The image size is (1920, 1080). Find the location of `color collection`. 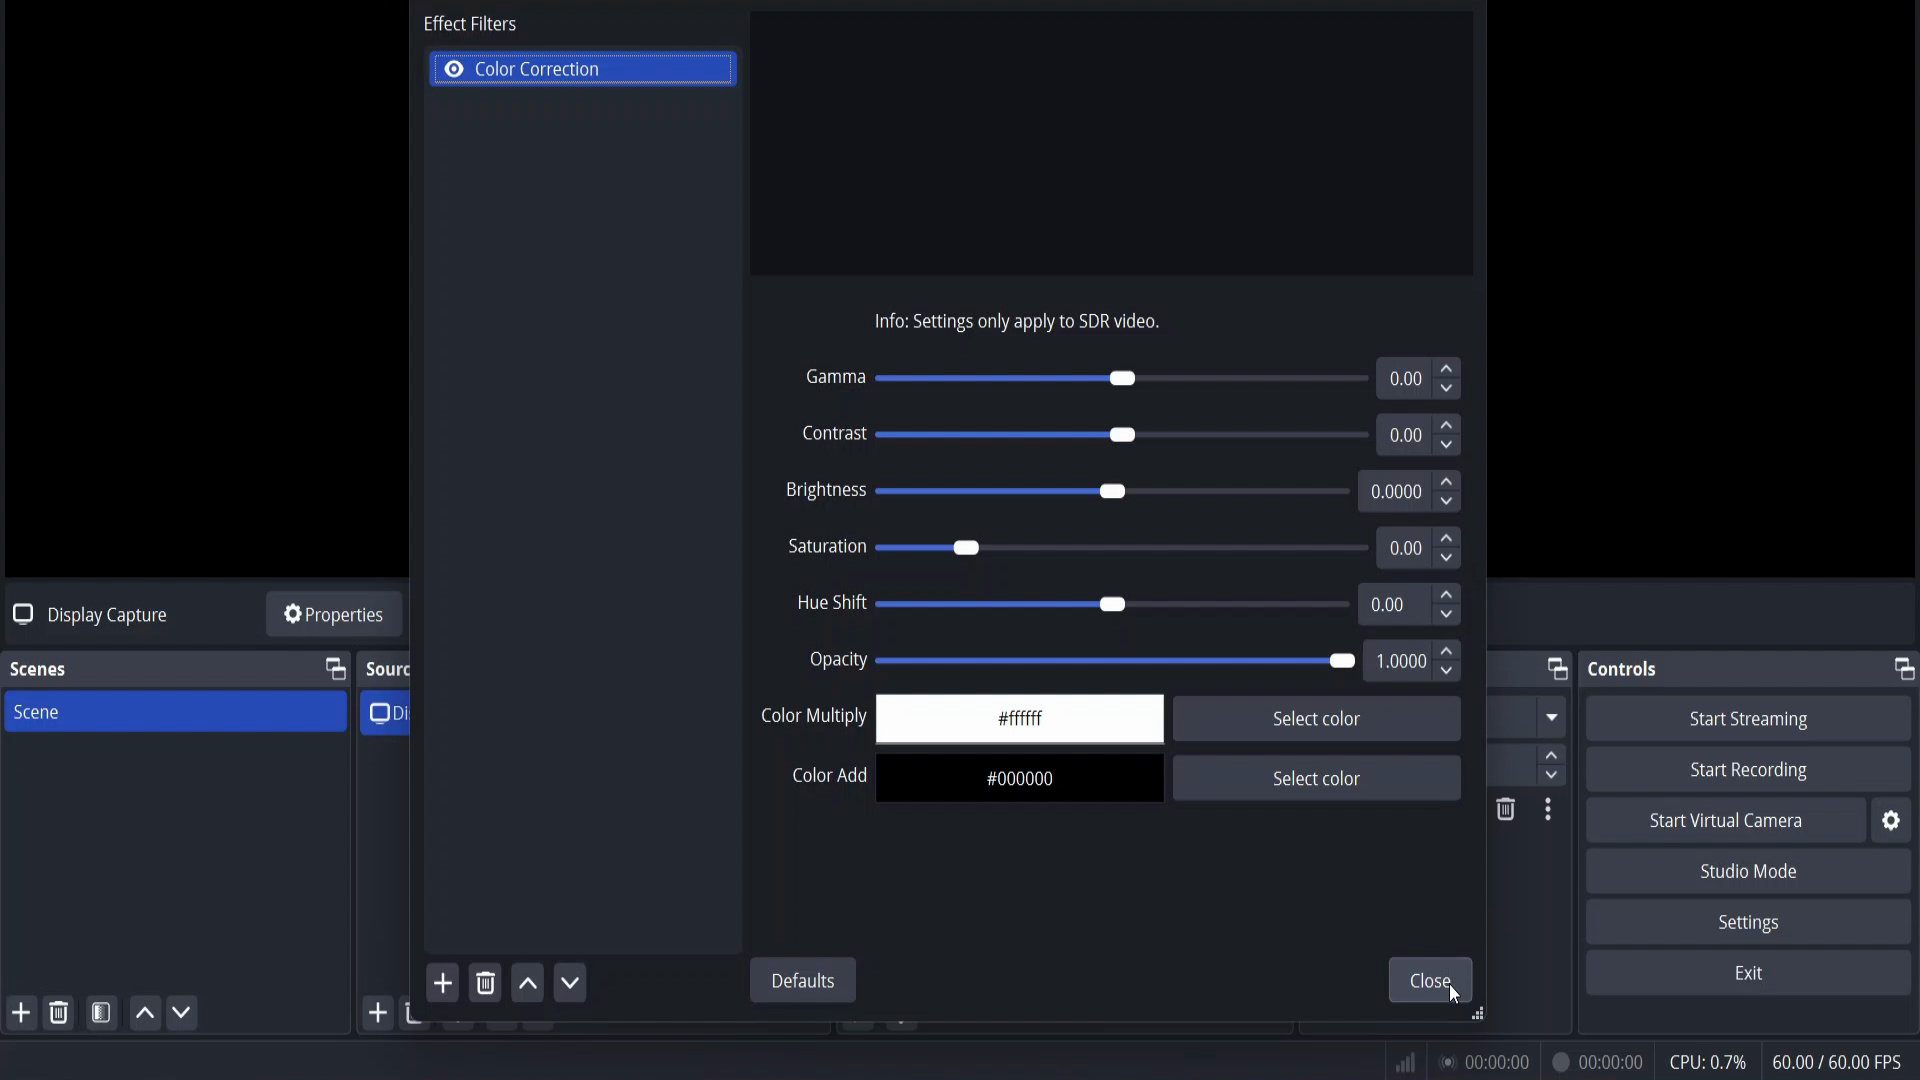

color collection is located at coordinates (543, 69).